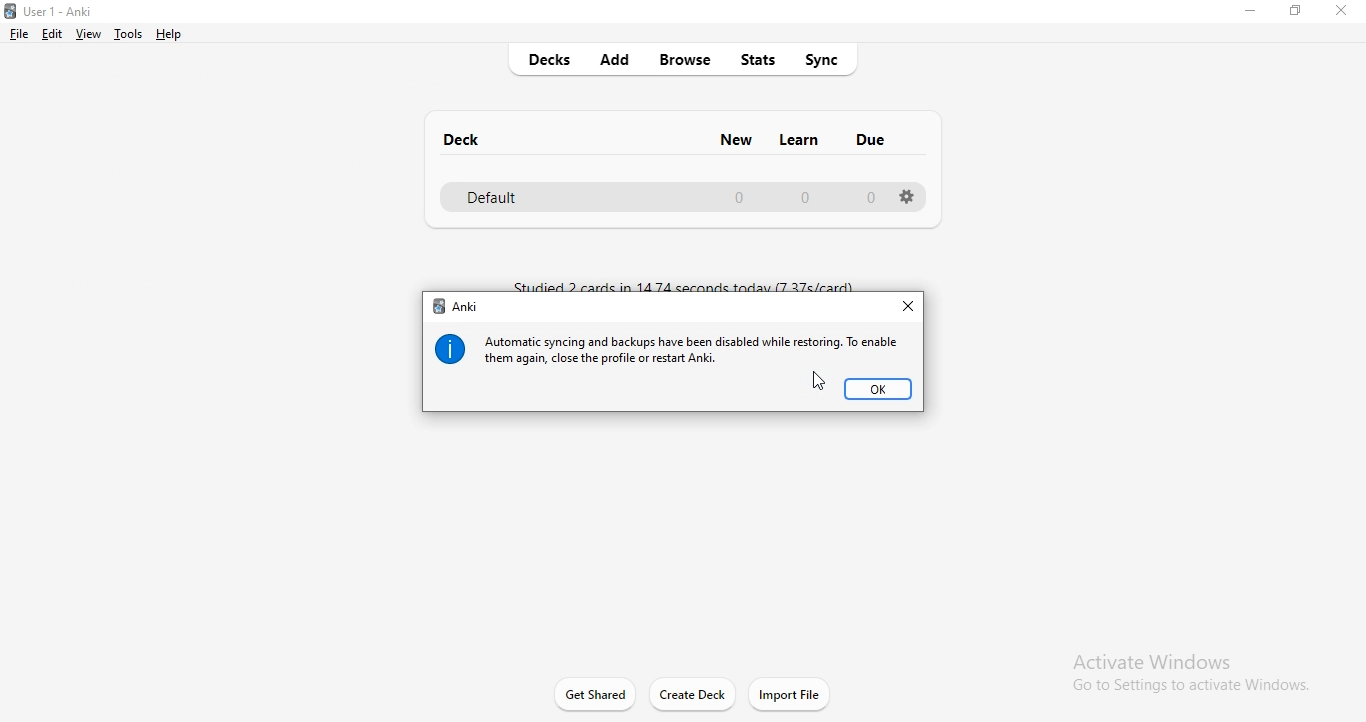 The width and height of the screenshot is (1366, 722). Describe the element at coordinates (59, 8) in the screenshot. I see `Anki logo and title` at that location.